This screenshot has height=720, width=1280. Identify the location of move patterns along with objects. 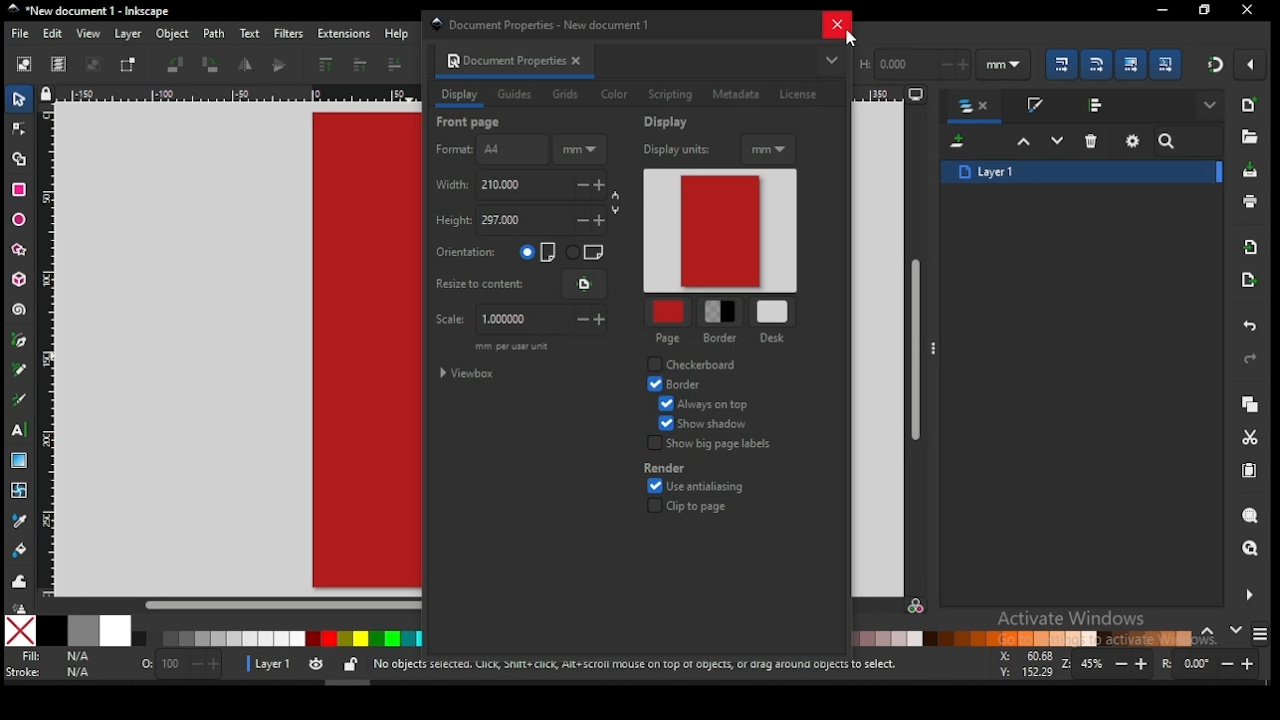
(1165, 63).